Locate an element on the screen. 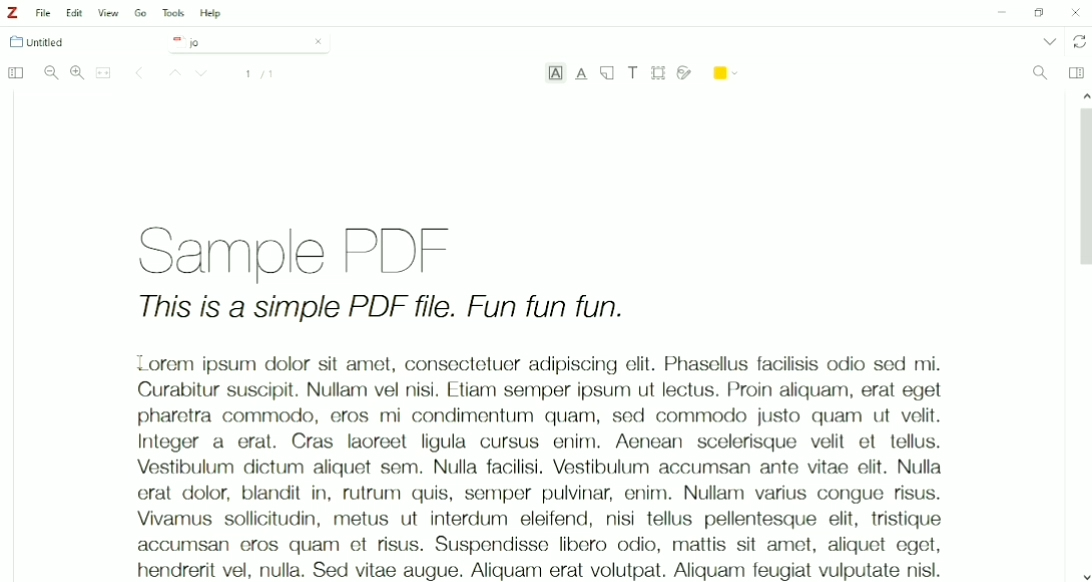  Note Annotation is located at coordinates (607, 74).